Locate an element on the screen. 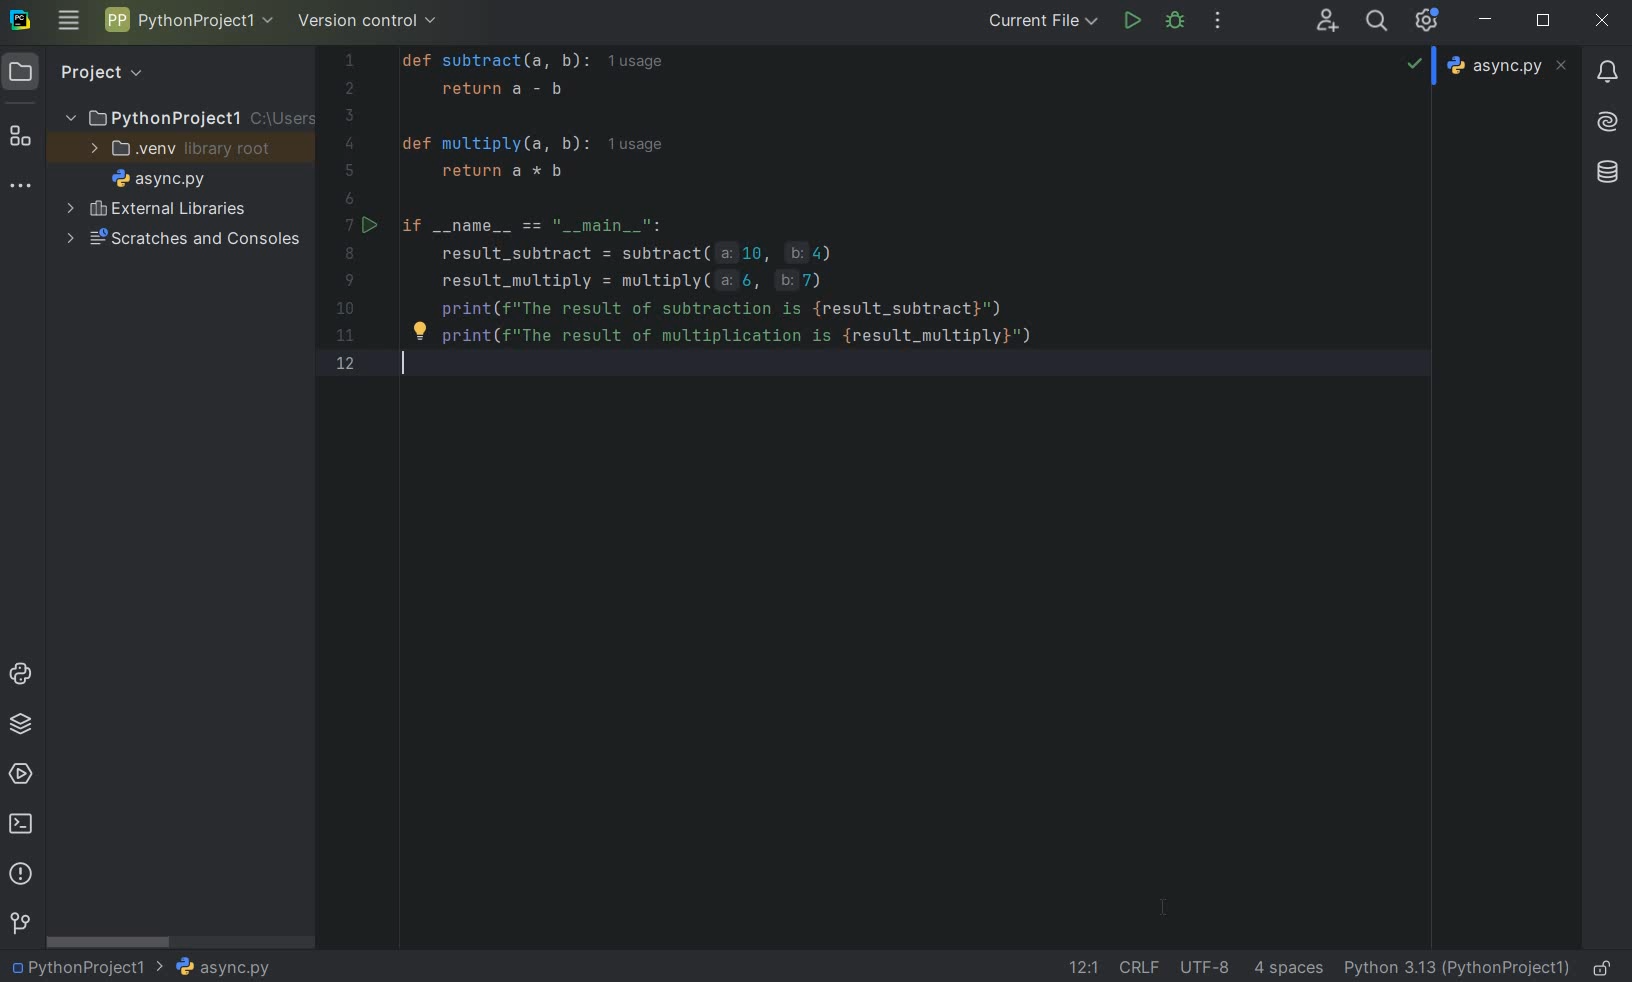 This screenshot has height=982, width=1632. version control is located at coordinates (374, 22).